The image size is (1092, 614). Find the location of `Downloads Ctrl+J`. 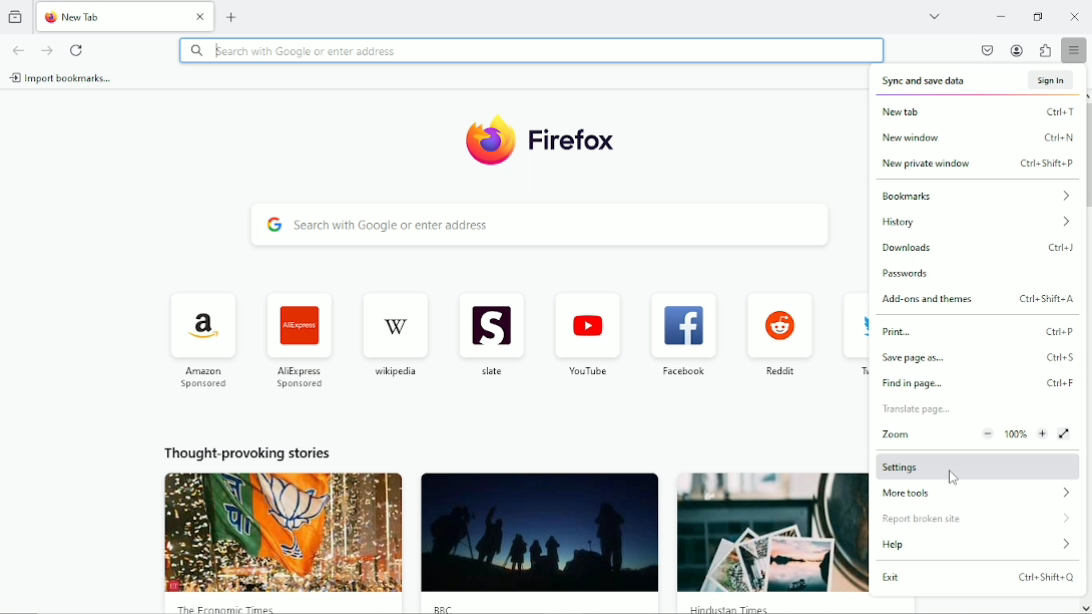

Downloads Ctrl+J is located at coordinates (978, 248).